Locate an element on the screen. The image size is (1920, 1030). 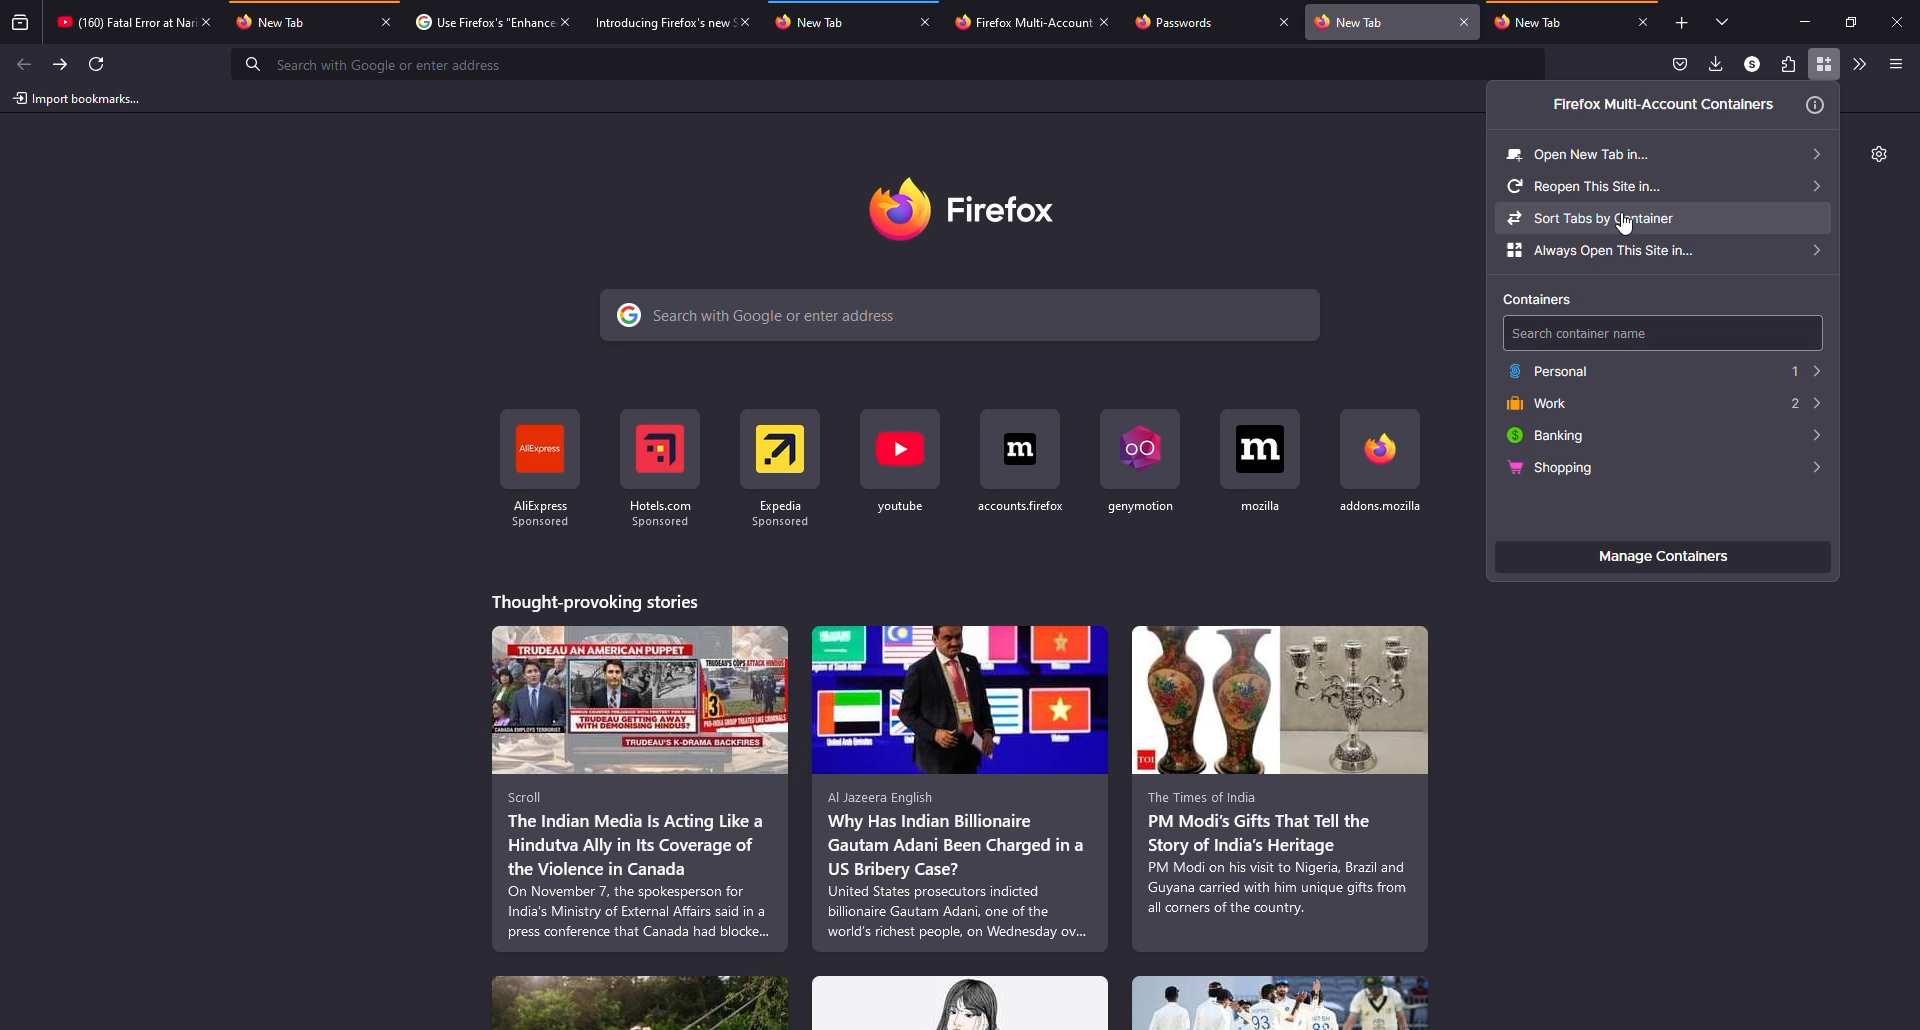
expand is located at coordinates (1806, 435).